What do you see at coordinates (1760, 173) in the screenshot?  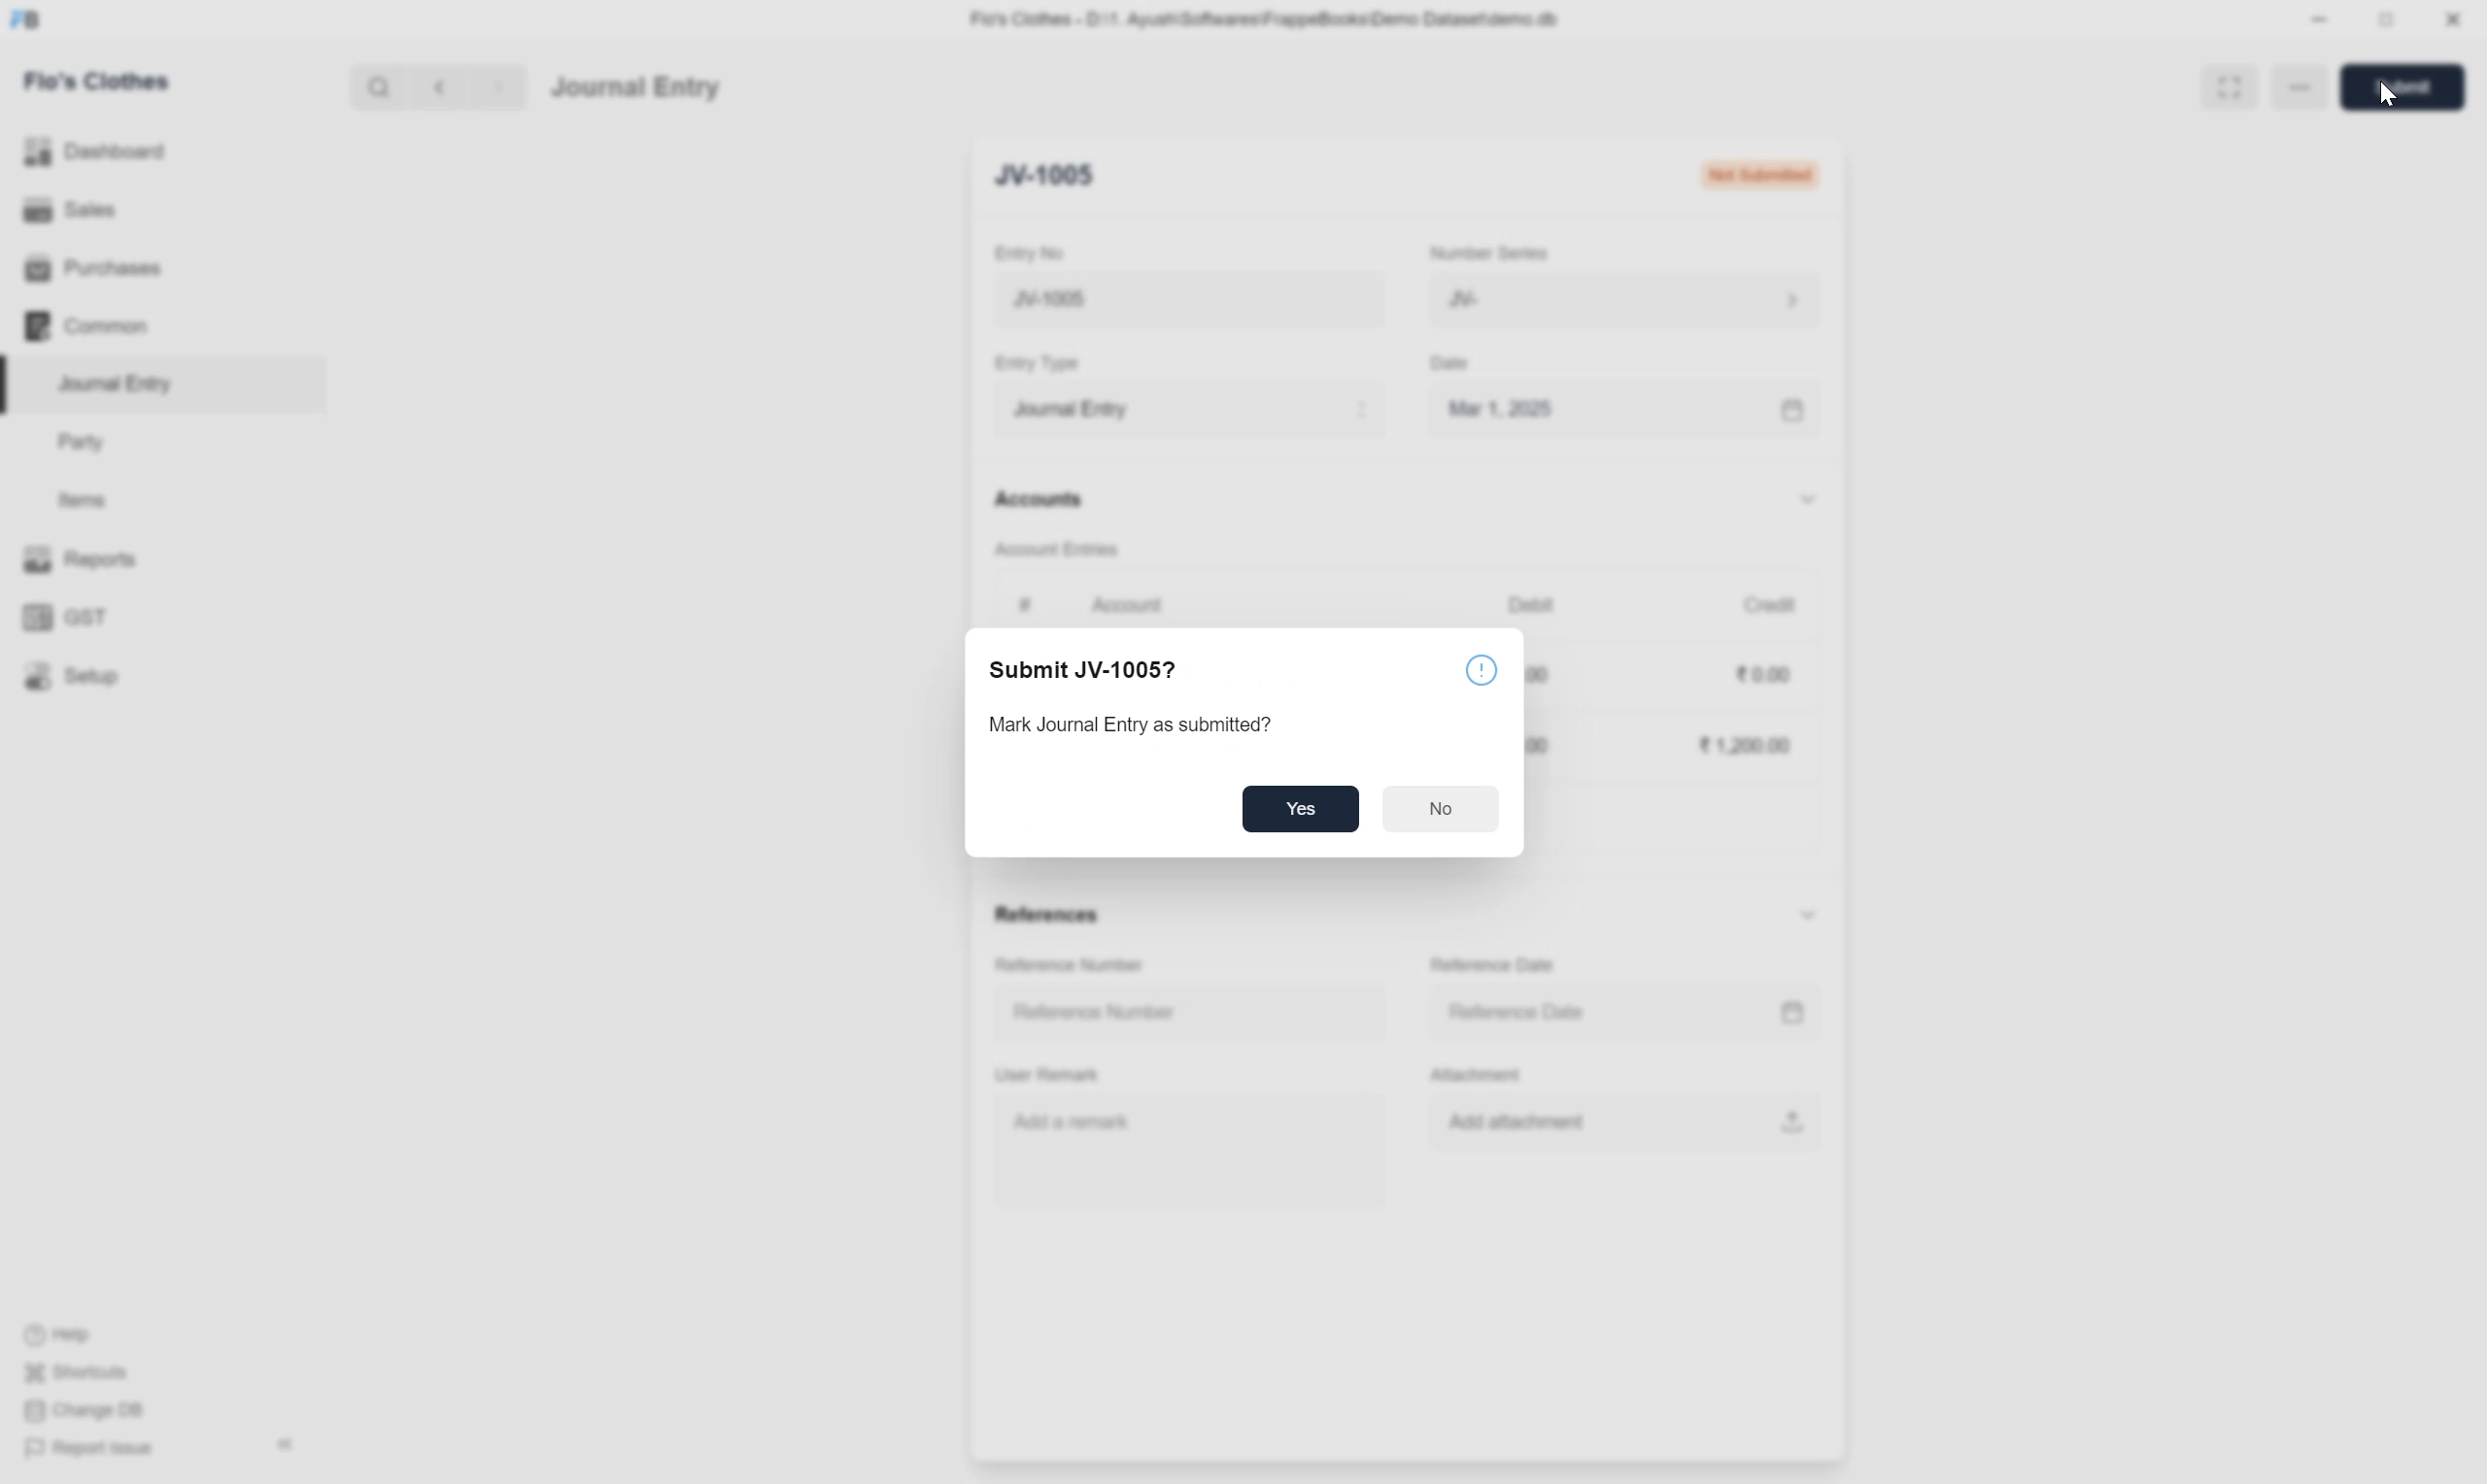 I see `not submitted` at bounding box center [1760, 173].